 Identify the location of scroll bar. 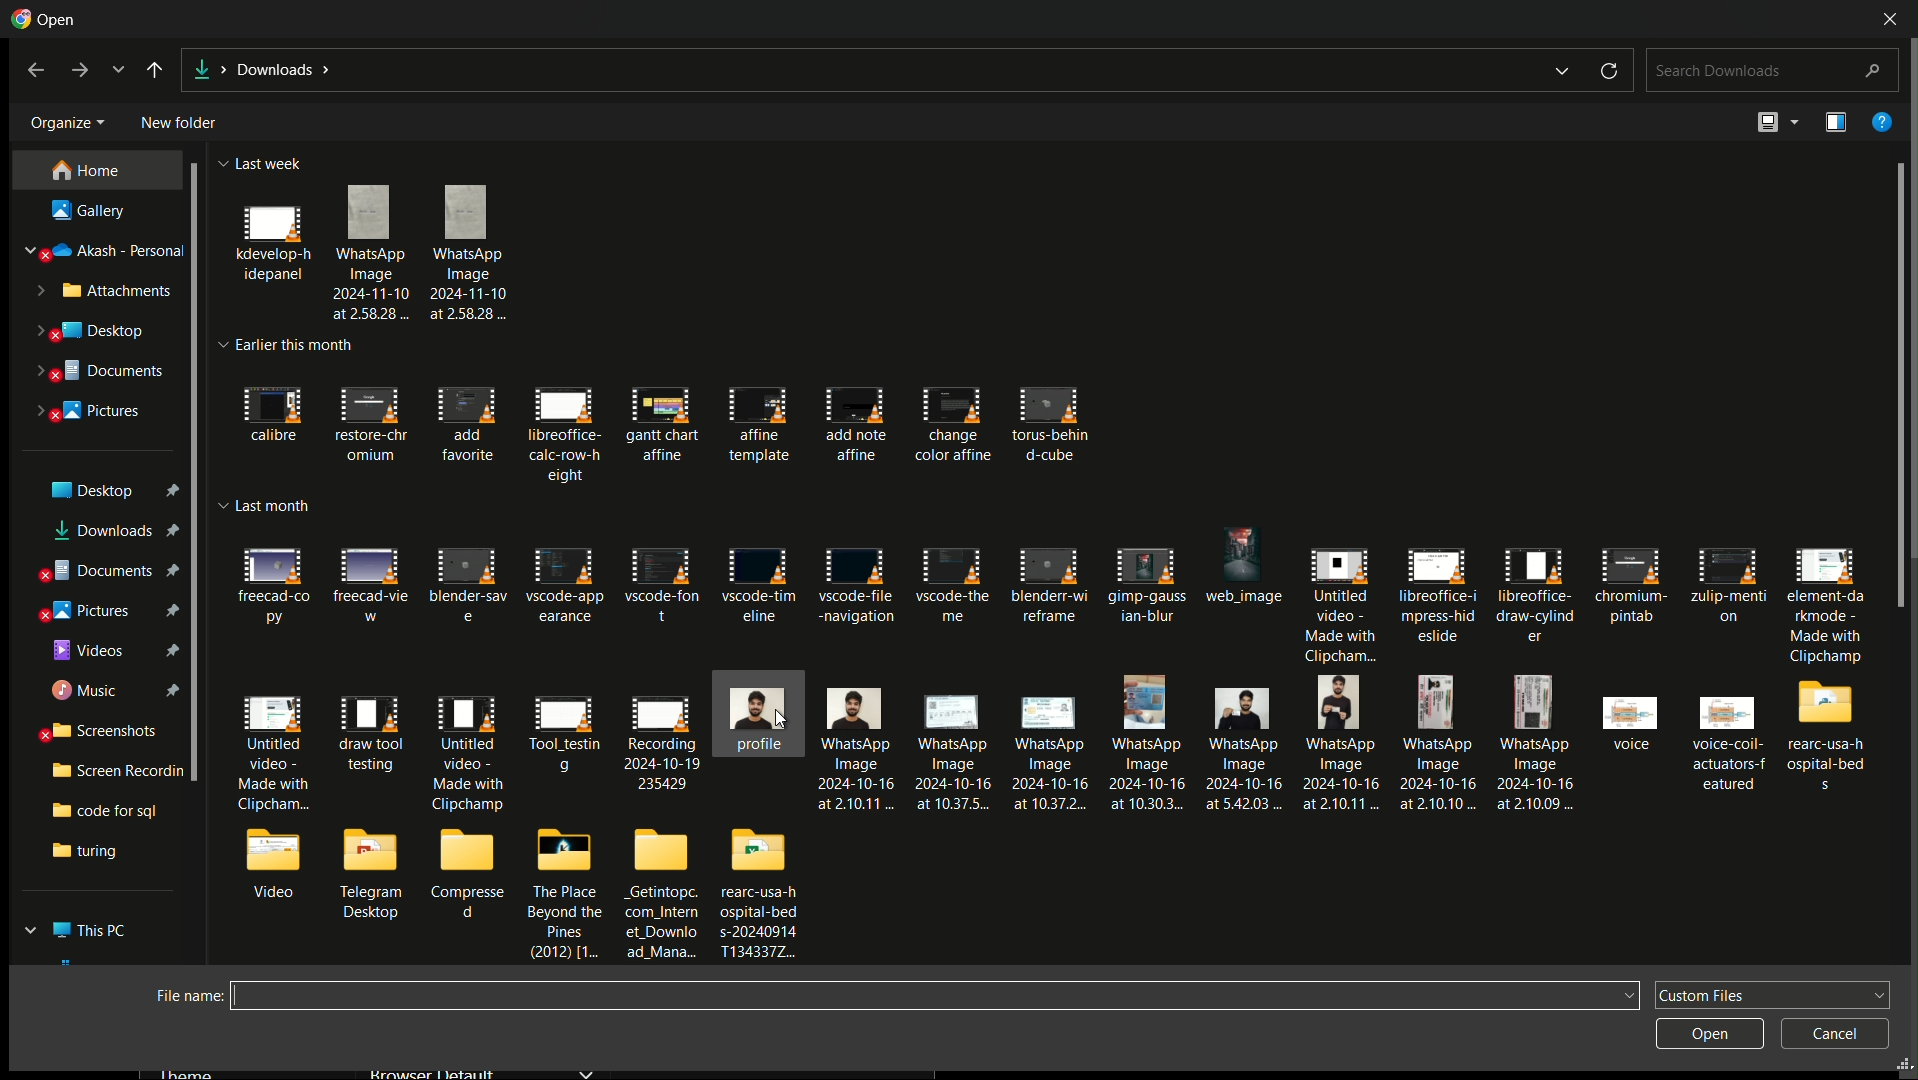
(1899, 387).